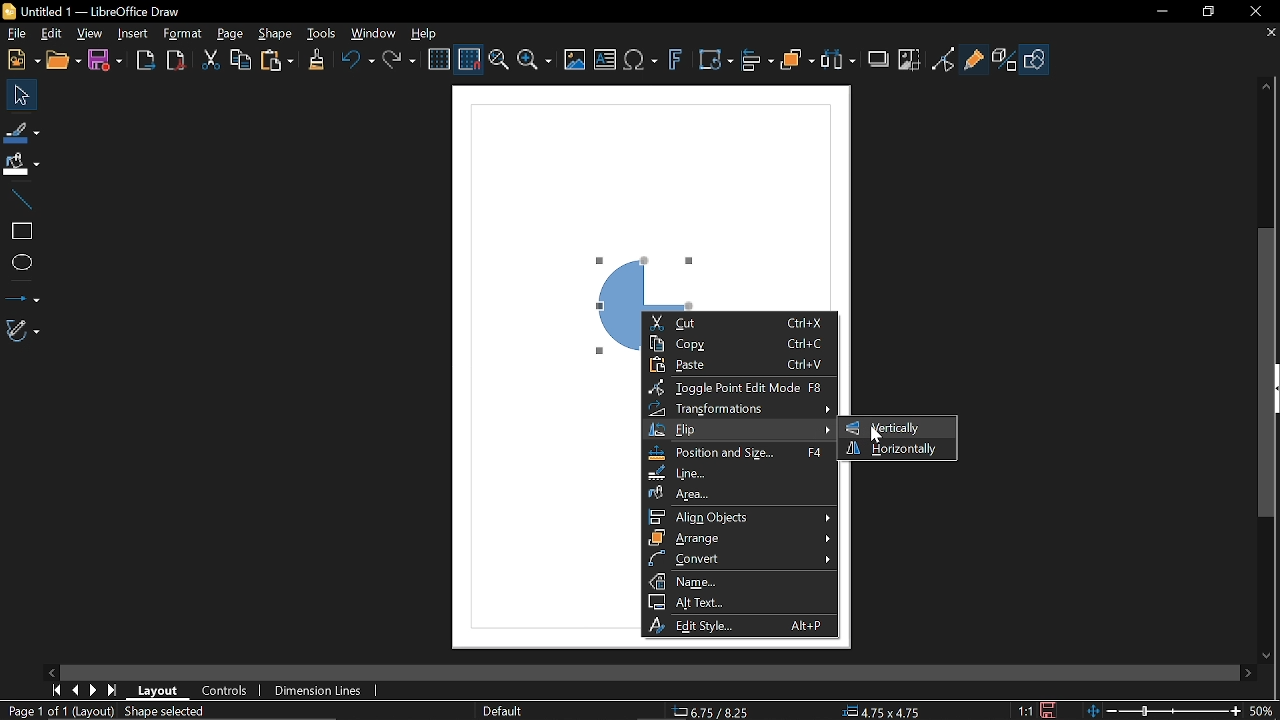 This screenshot has height=720, width=1280. I want to click on Horizontally, so click(894, 449).